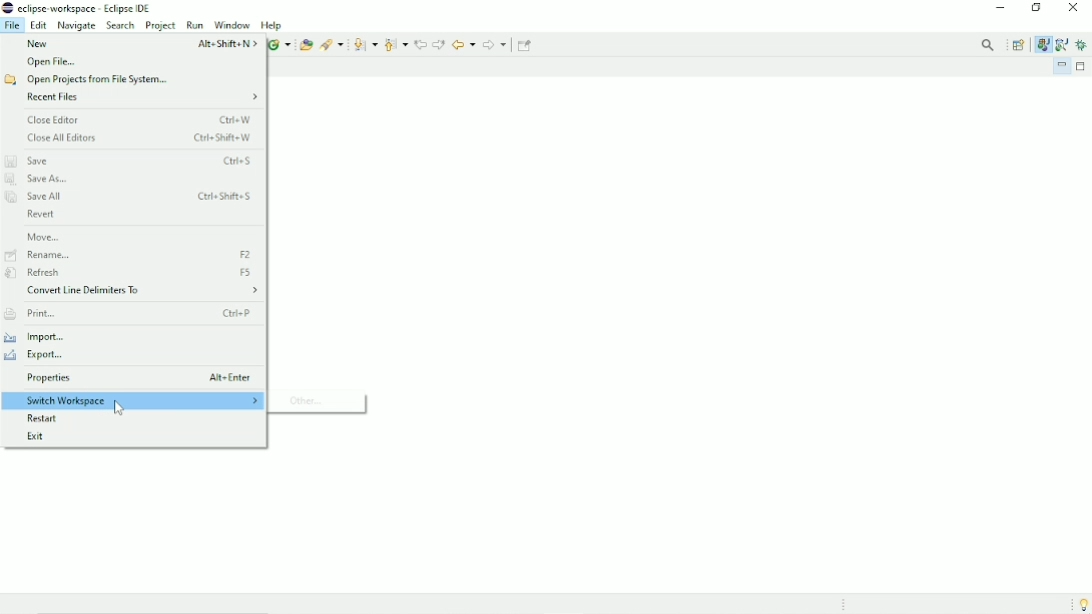  What do you see at coordinates (1080, 603) in the screenshot?
I see `Tip of the day` at bounding box center [1080, 603].